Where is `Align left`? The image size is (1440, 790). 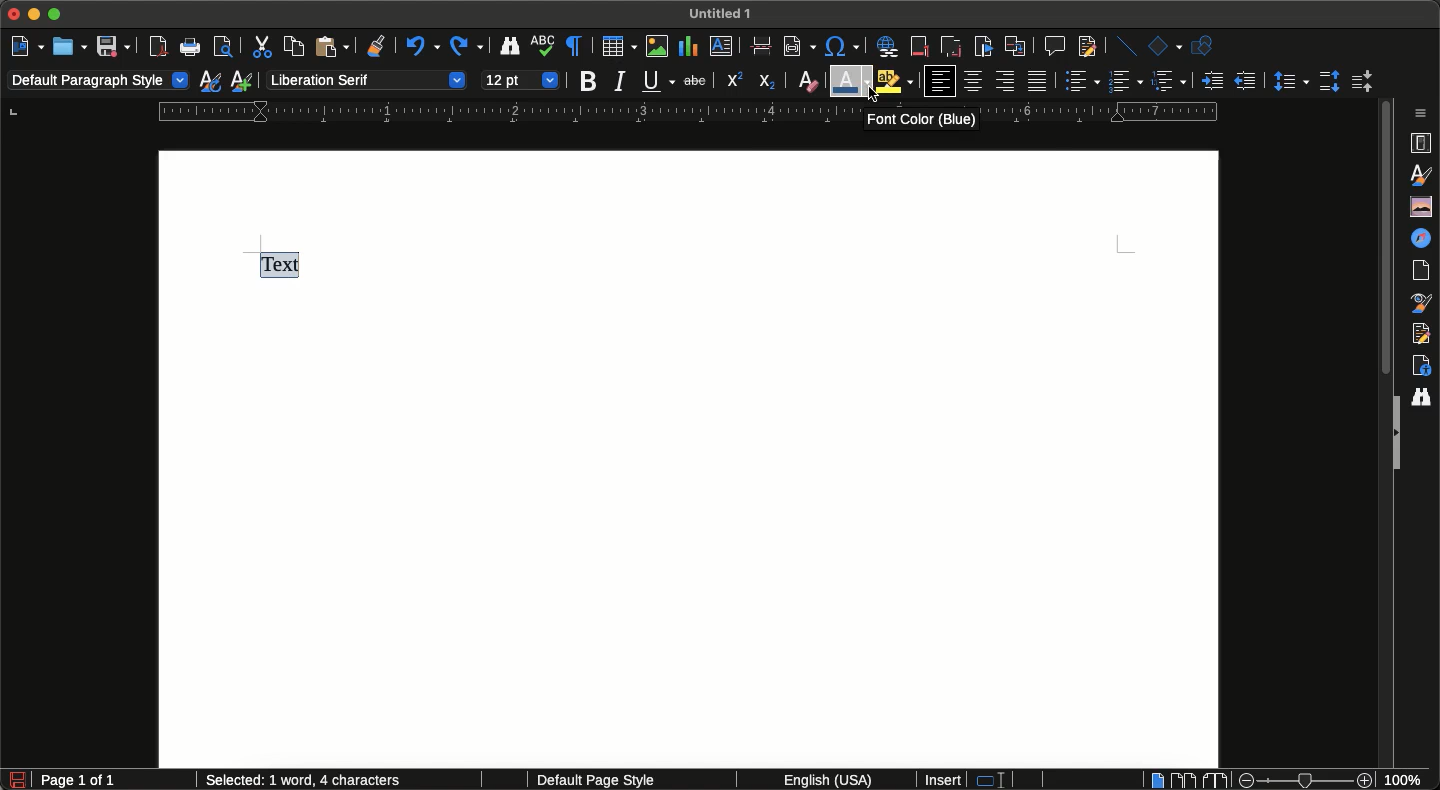
Align left is located at coordinates (939, 81).